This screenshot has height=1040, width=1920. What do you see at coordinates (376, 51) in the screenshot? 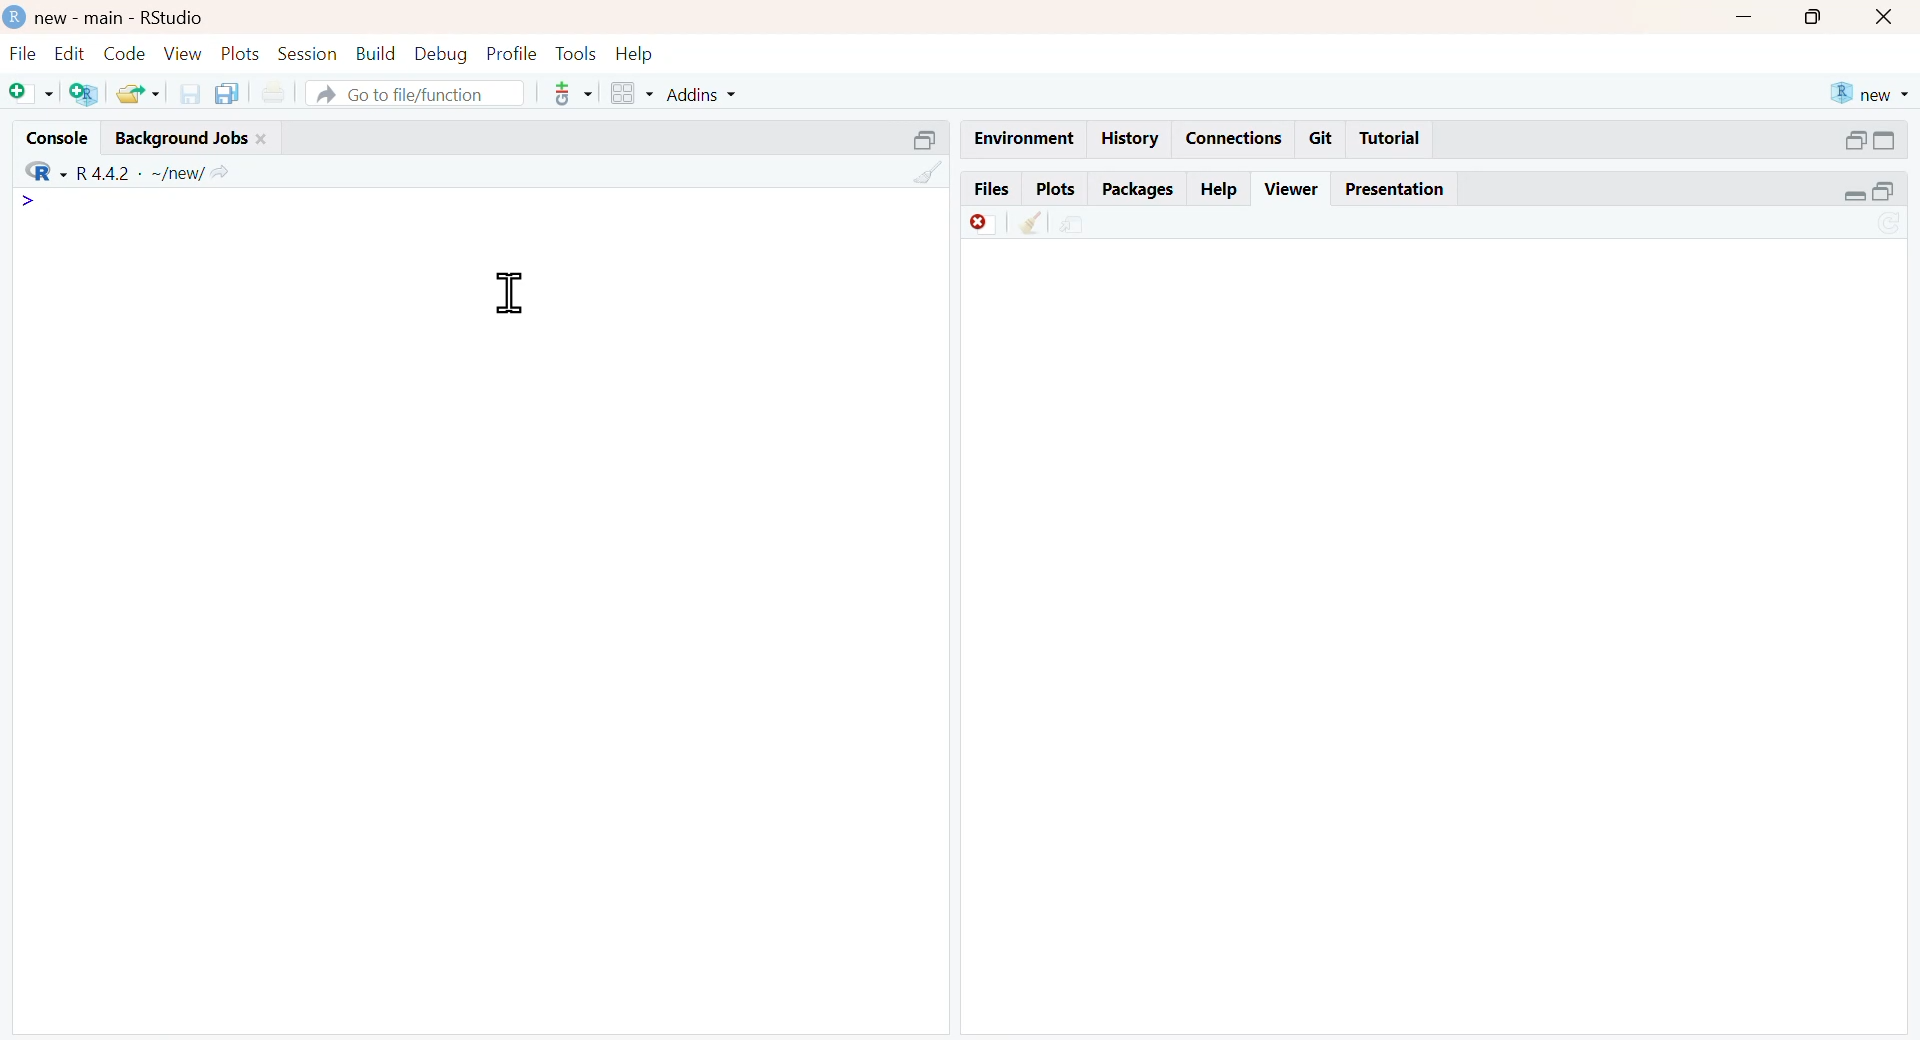
I see `Build` at bounding box center [376, 51].